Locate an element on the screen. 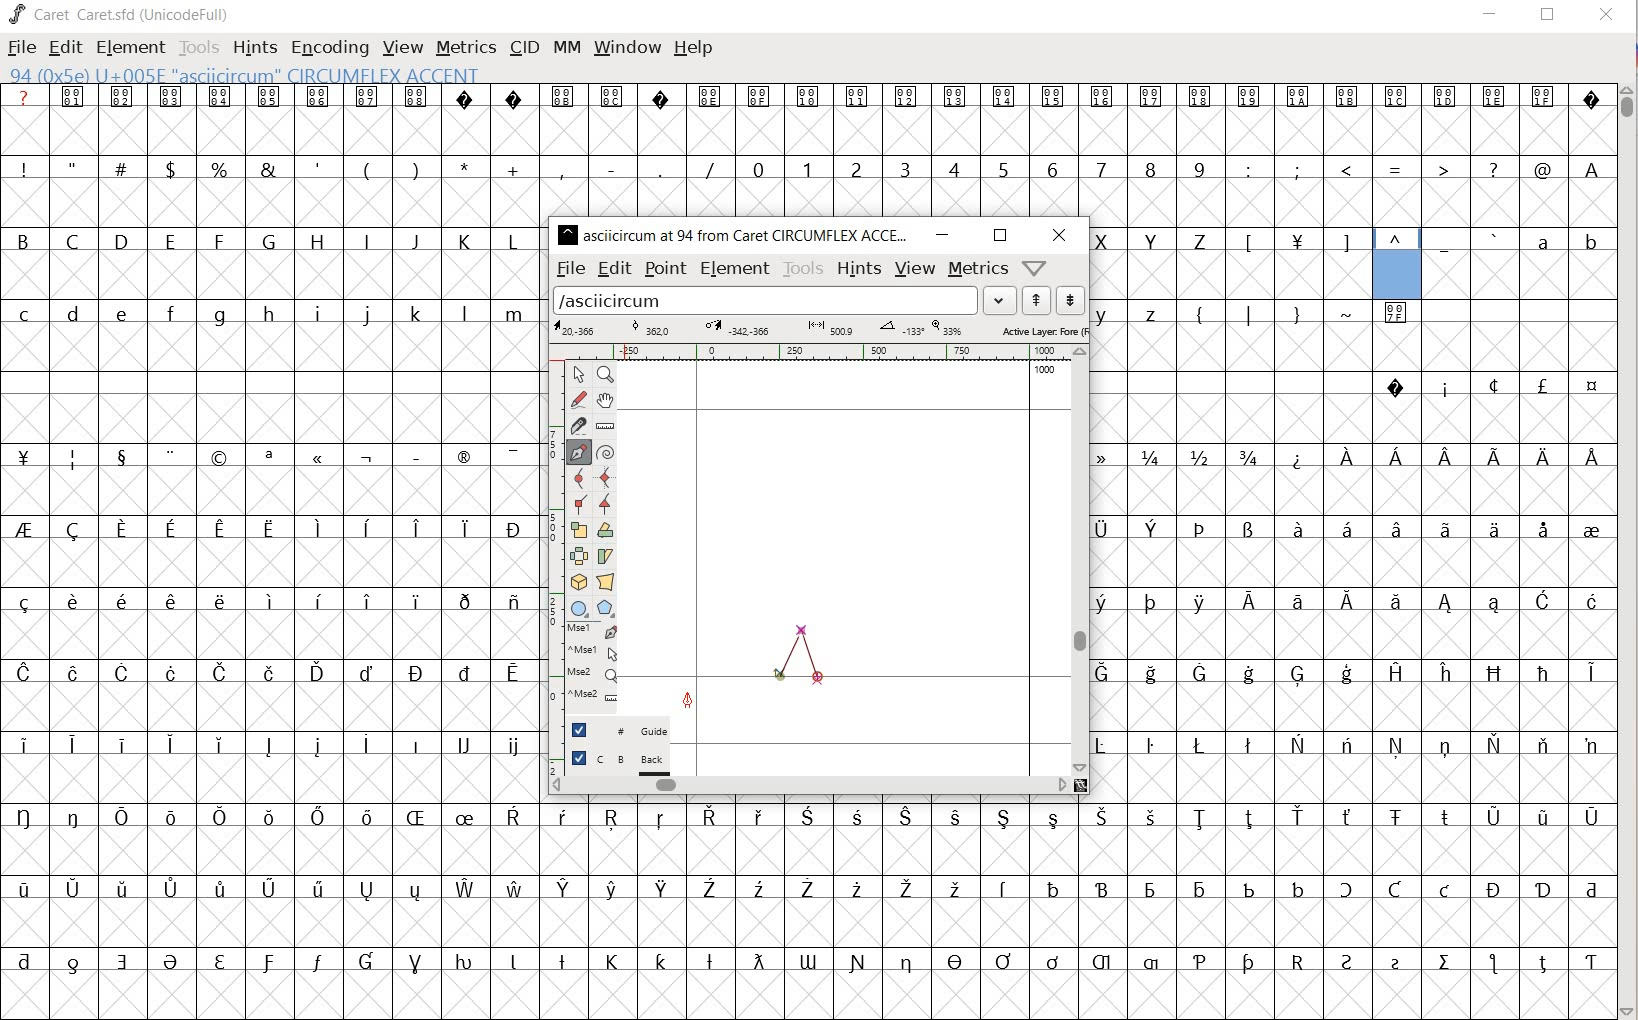 This screenshot has width=1638, height=1020. rectangle or ellipse is located at coordinates (580, 608).